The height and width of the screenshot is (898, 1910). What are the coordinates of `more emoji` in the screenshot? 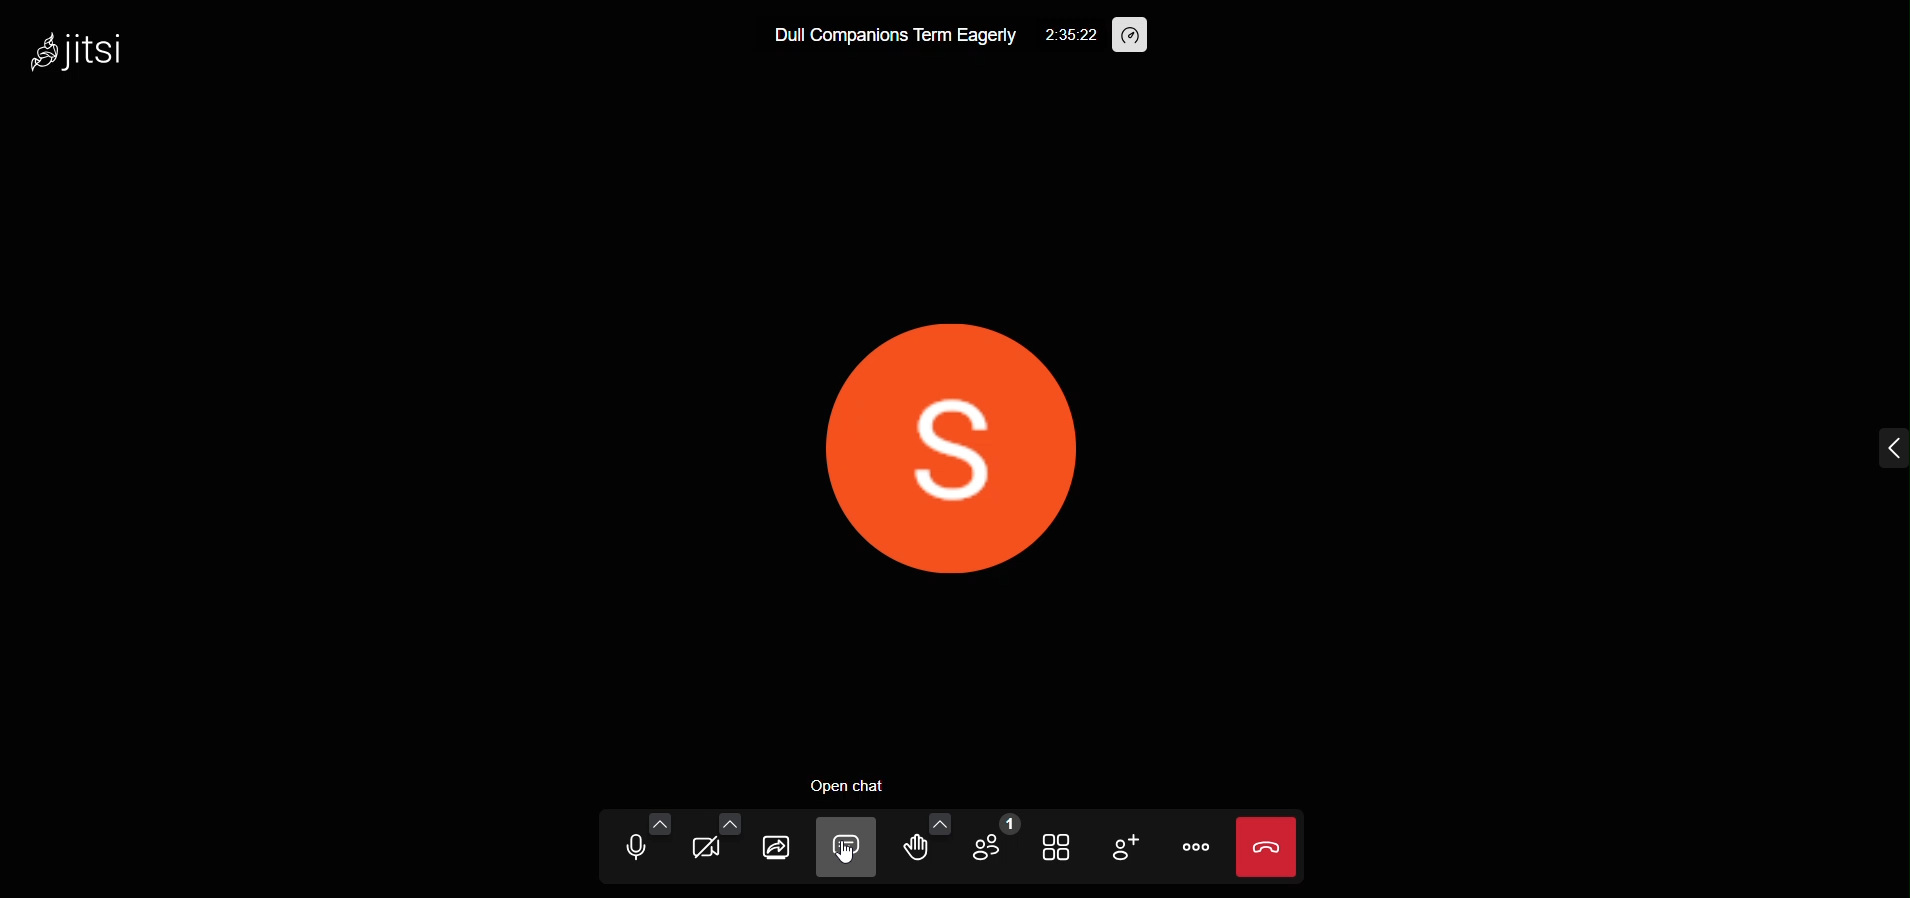 It's located at (938, 822).